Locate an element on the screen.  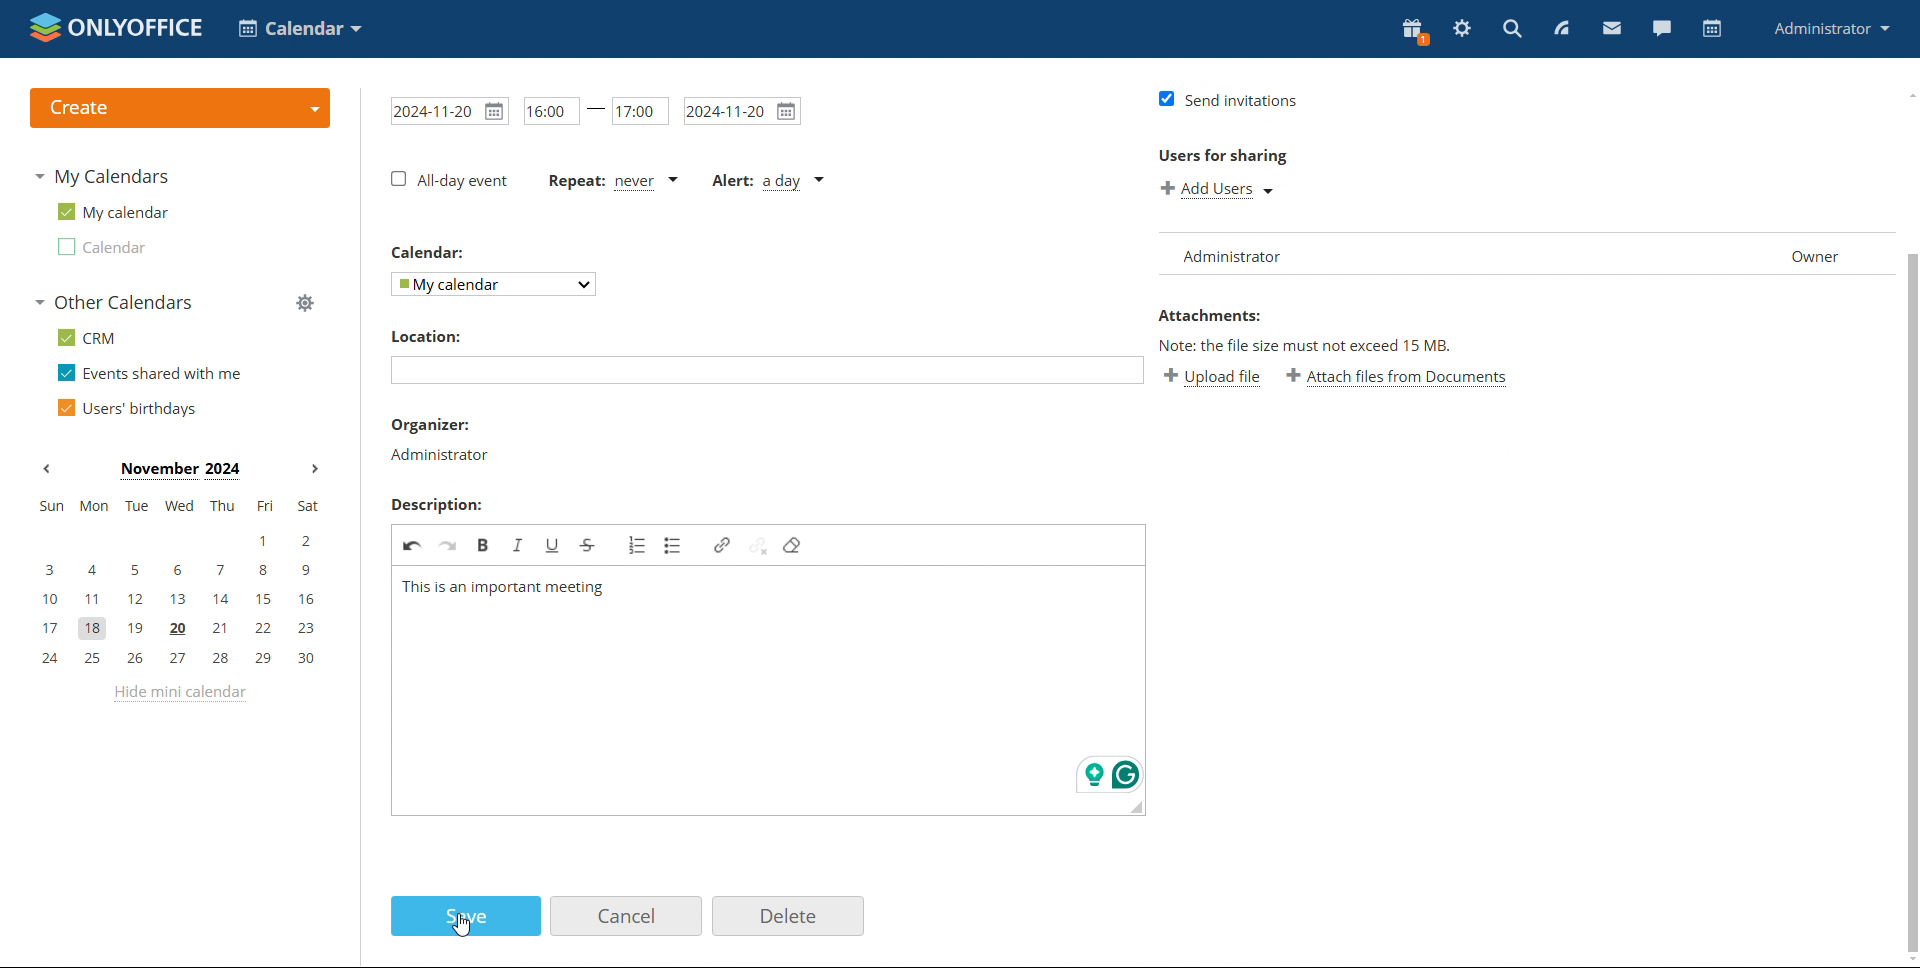
upload file is located at coordinates (1214, 380).